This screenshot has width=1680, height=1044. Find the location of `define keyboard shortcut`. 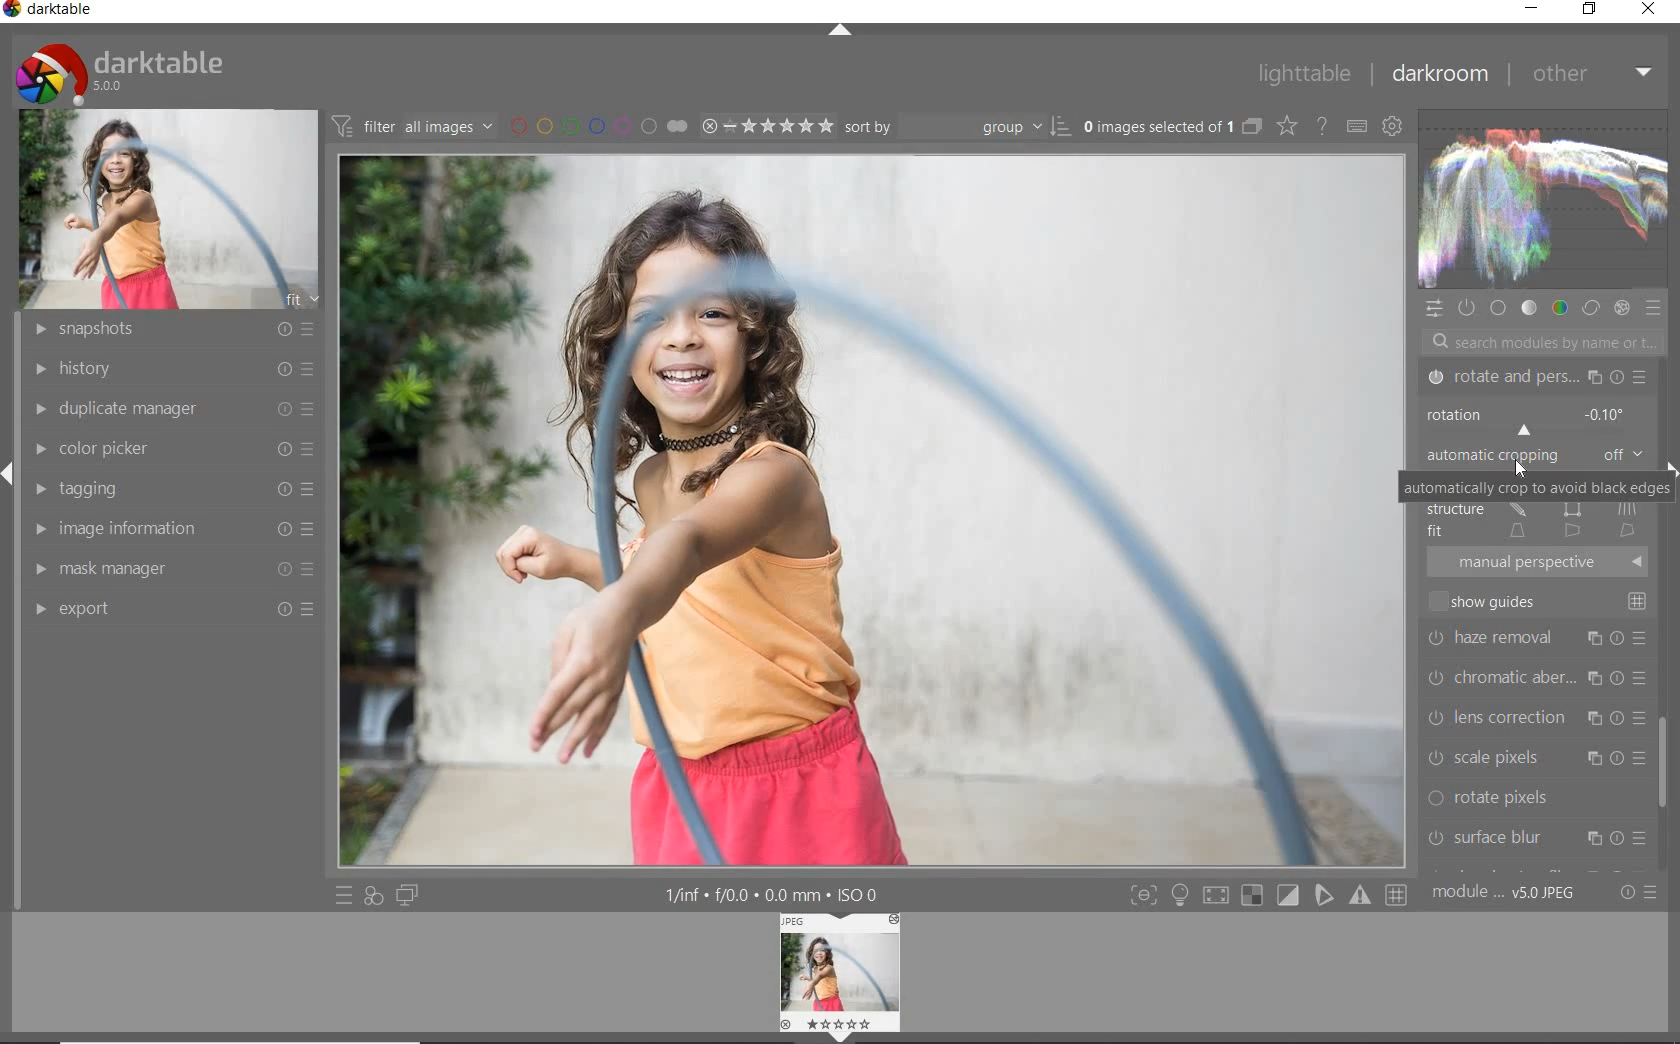

define keyboard shortcut is located at coordinates (1357, 127).